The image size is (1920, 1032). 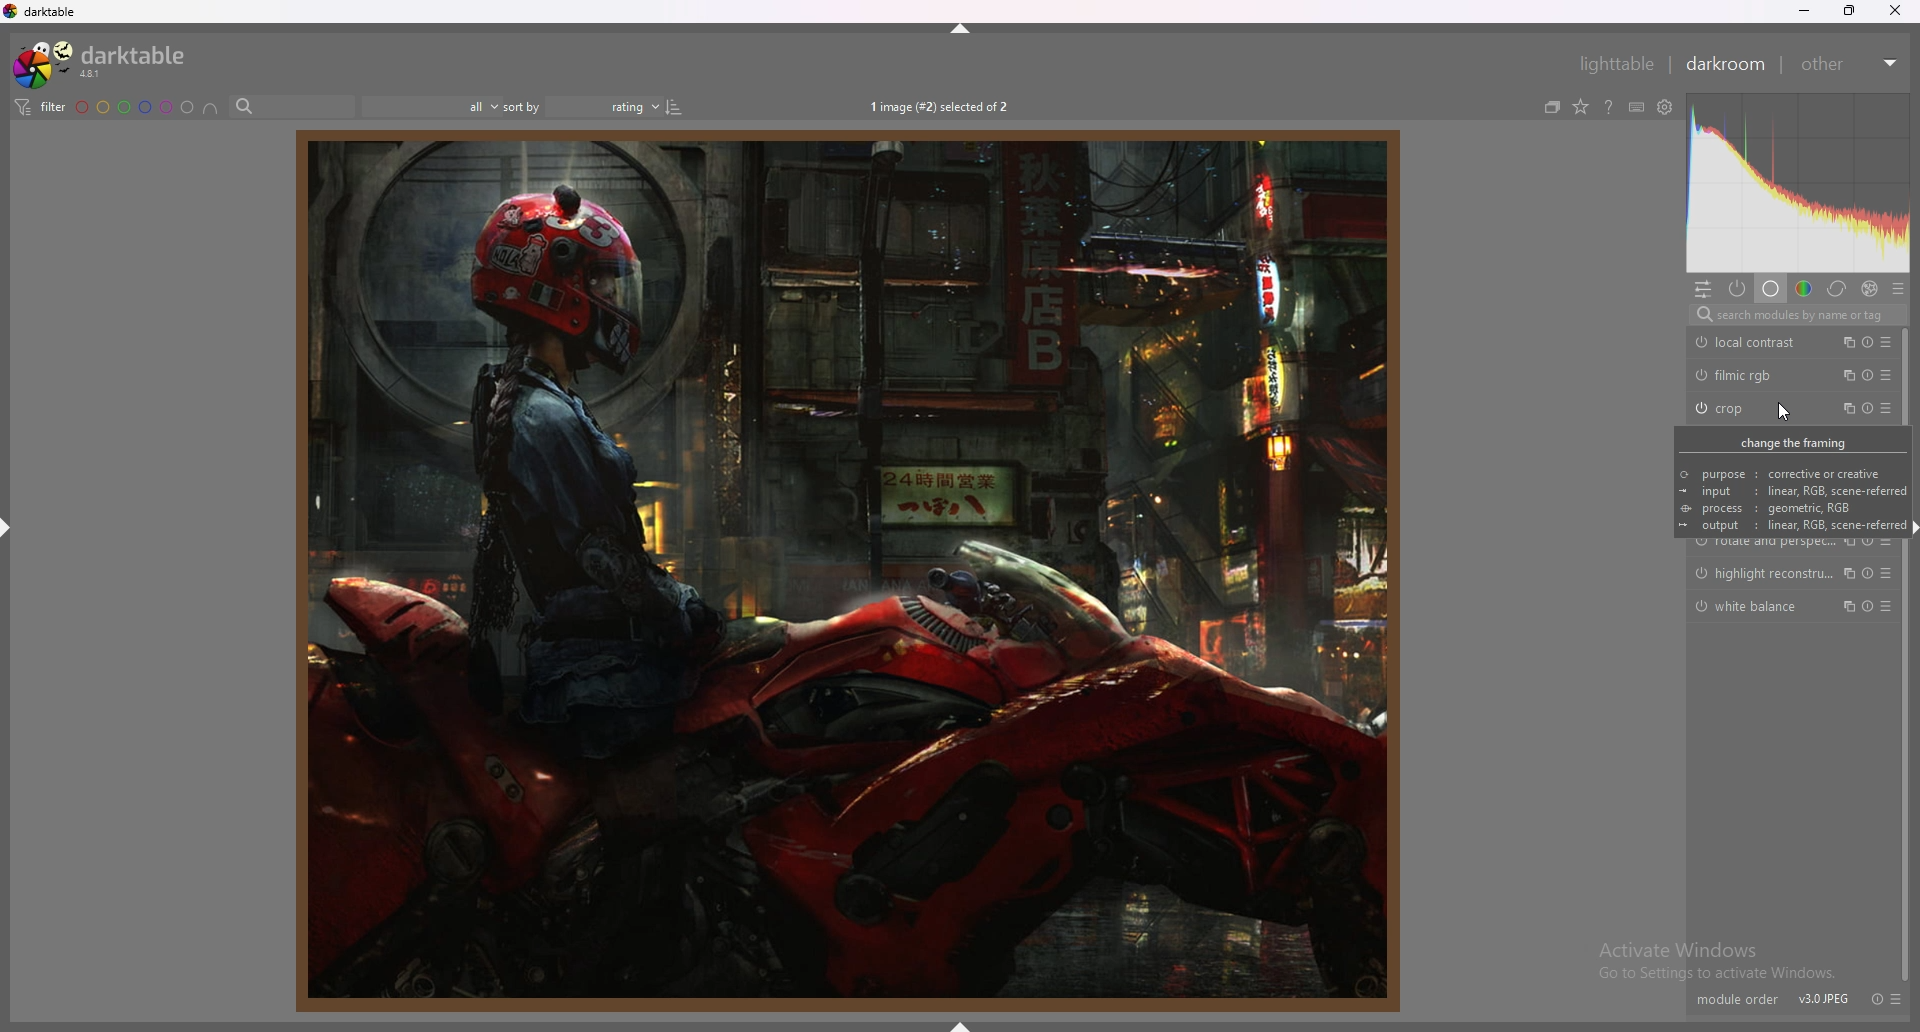 What do you see at coordinates (1843, 407) in the screenshot?
I see `multiple instances action` at bounding box center [1843, 407].